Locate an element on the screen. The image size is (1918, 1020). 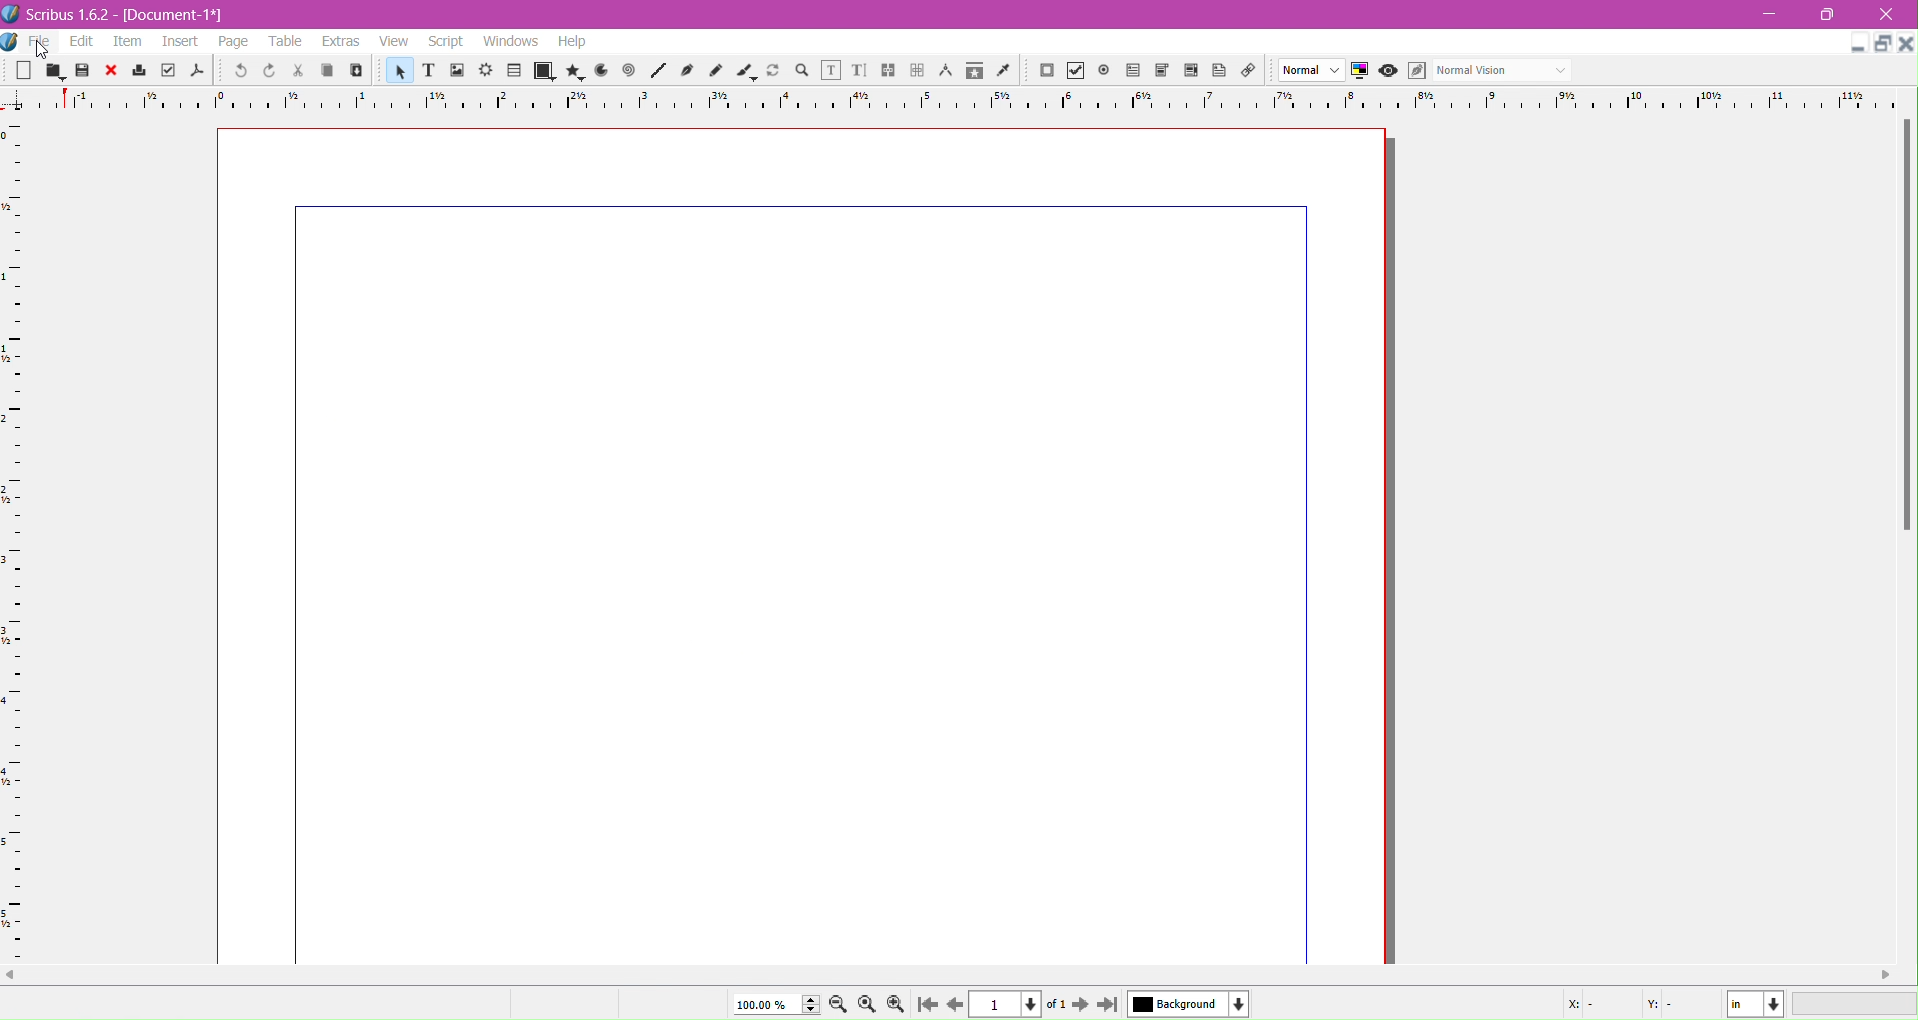
eye dropper is located at coordinates (1008, 72).